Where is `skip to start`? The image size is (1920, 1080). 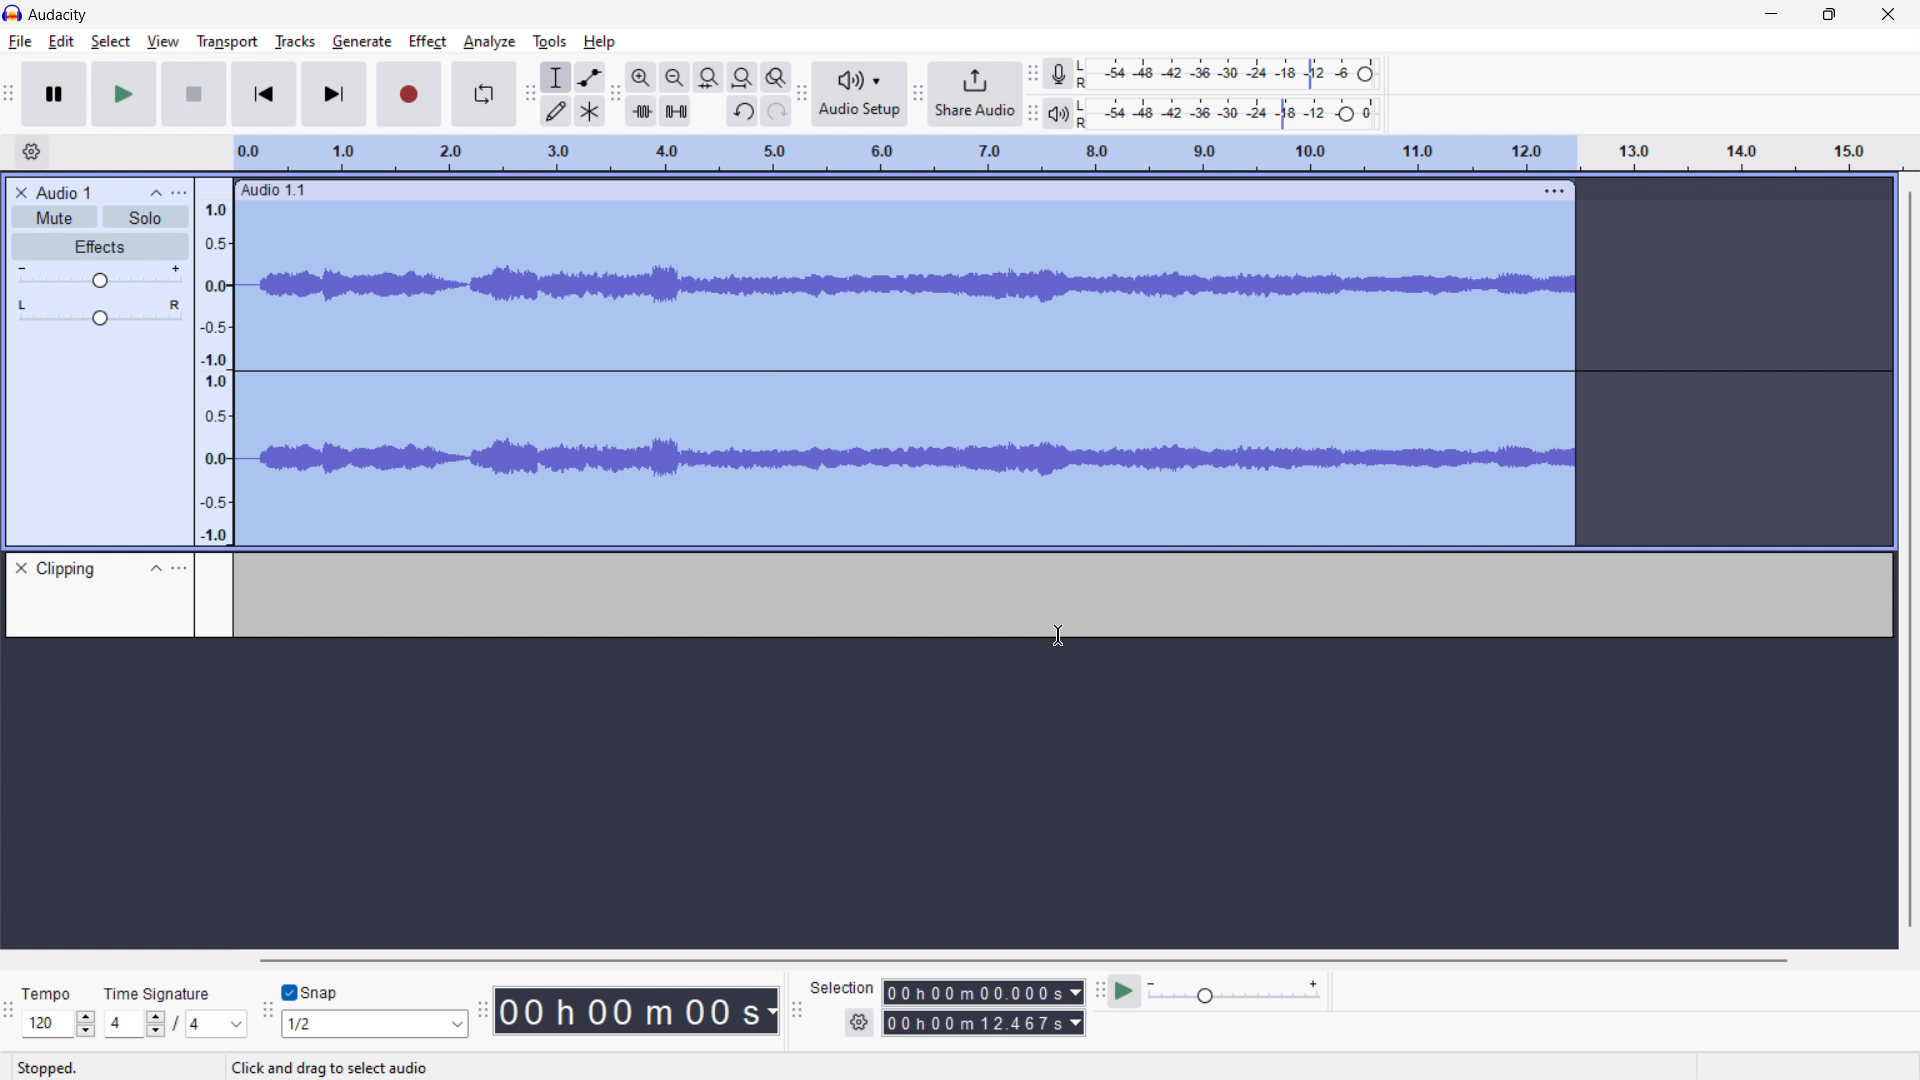
skip to start is located at coordinates (264, 94).